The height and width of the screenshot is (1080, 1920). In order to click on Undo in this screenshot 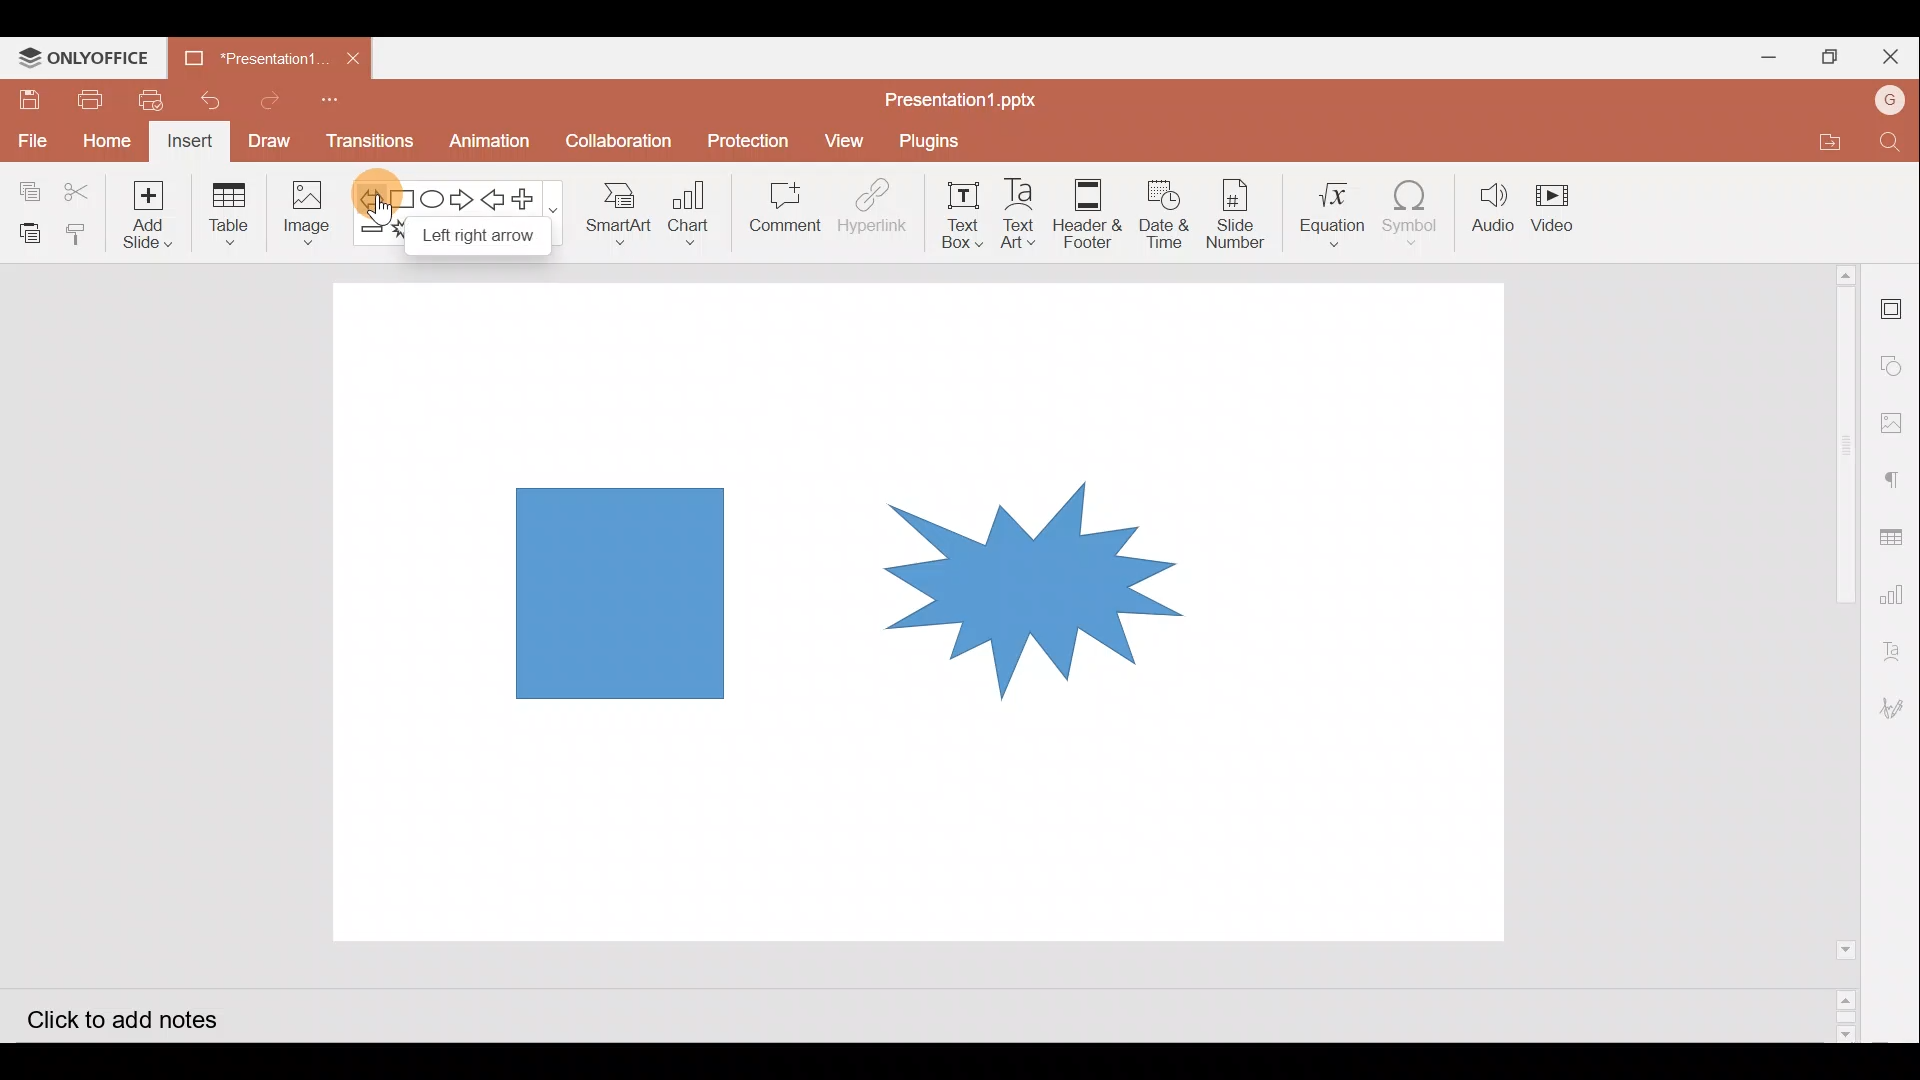, I will do `click(218, 102)`.